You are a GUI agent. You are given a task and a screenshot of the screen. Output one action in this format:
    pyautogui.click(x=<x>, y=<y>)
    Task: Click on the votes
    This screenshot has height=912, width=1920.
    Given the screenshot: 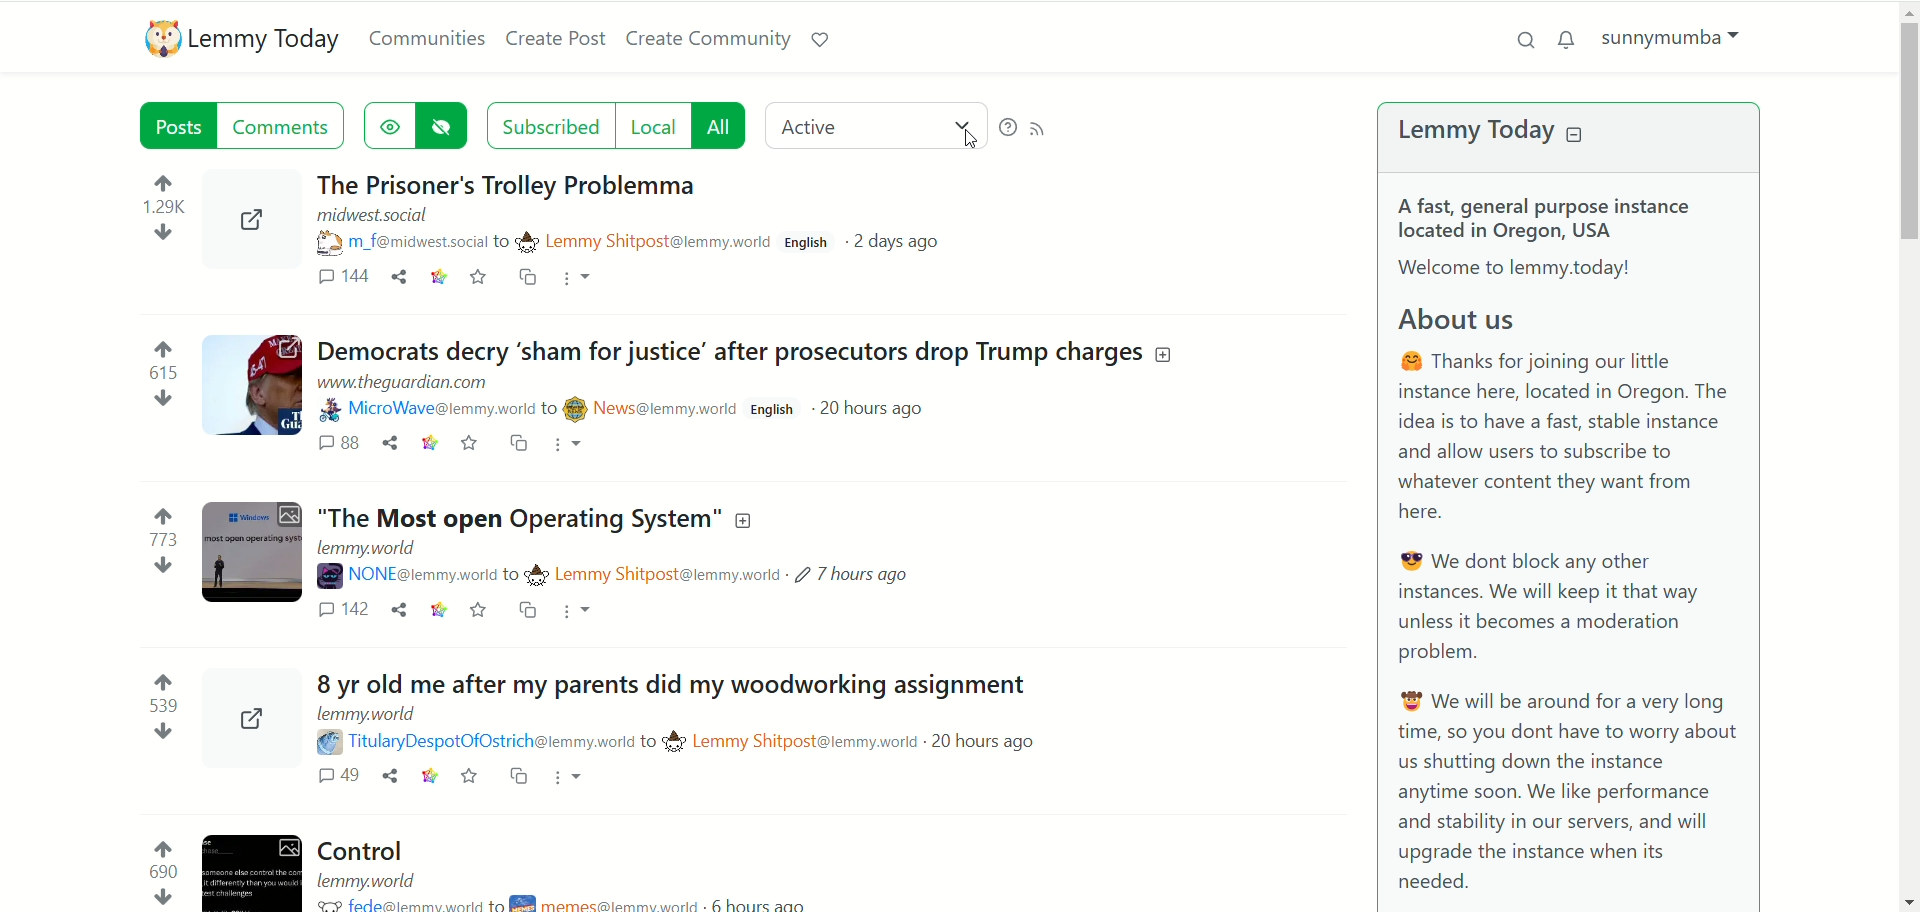 What is the action you would take?
    pyautogui.click(x=166, y=214)
    